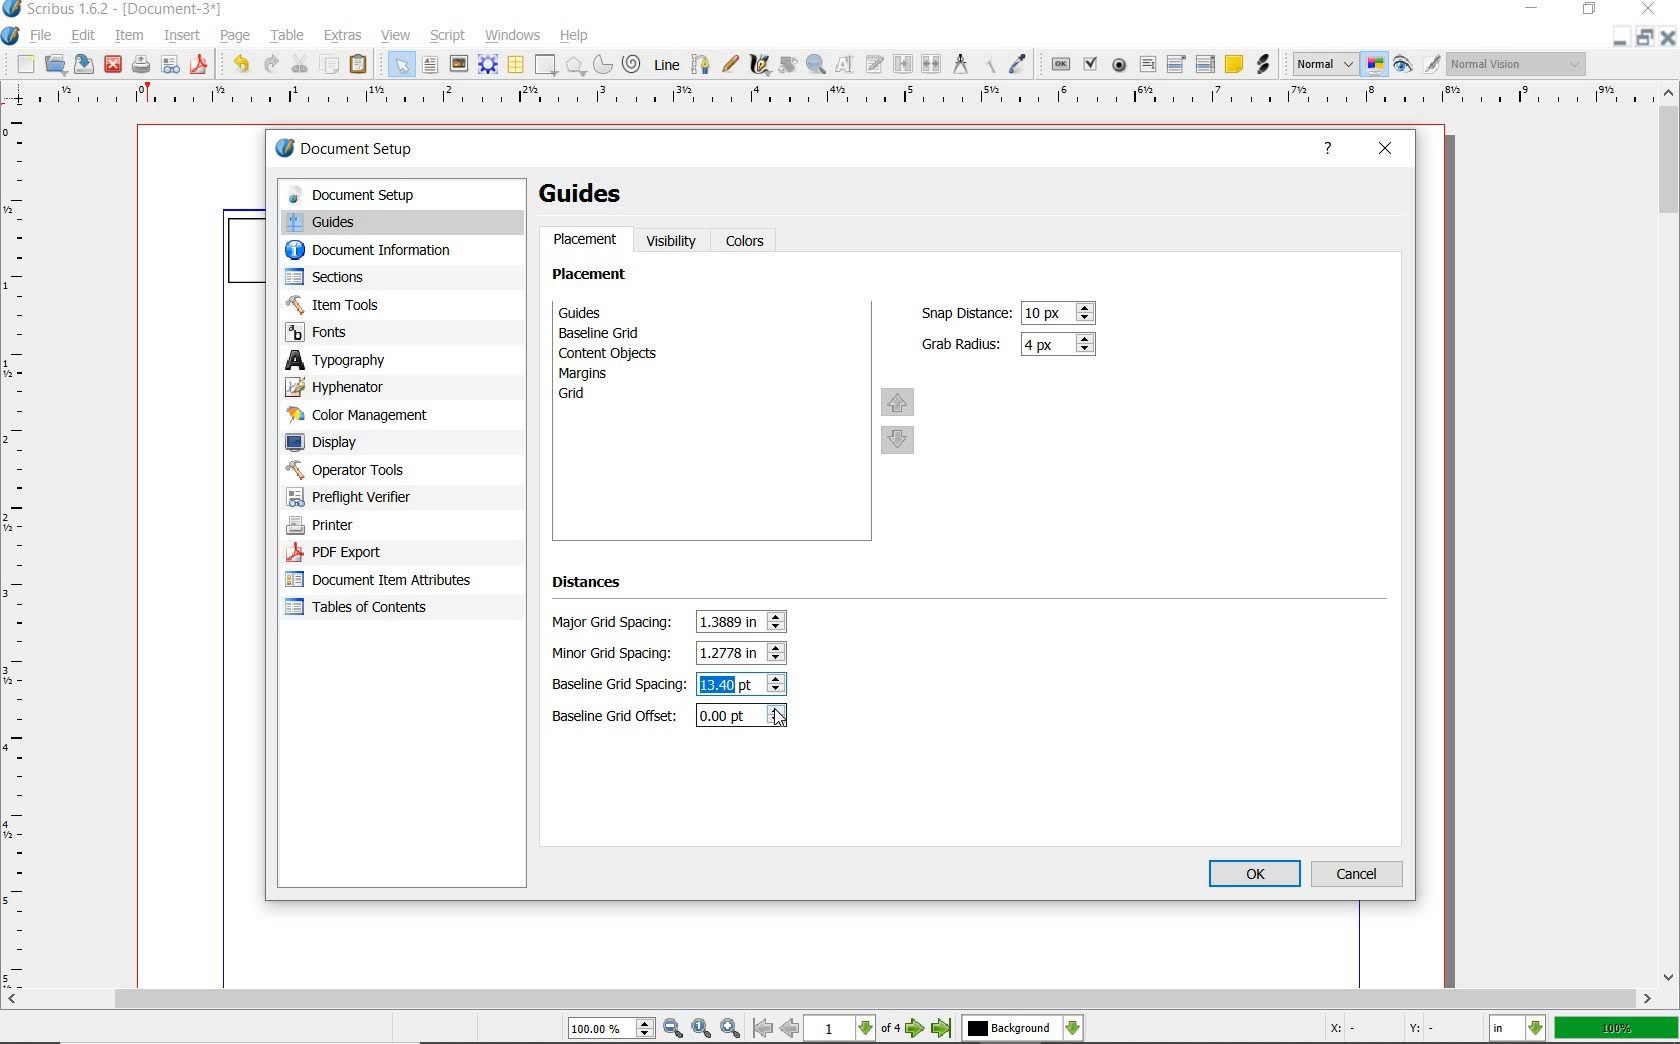 The width and height of the screenshot is (1680, 1044). What do you see at coordinates (399, 195) in the screenshot?
I see `document setup` at bounding box center [399, 195].